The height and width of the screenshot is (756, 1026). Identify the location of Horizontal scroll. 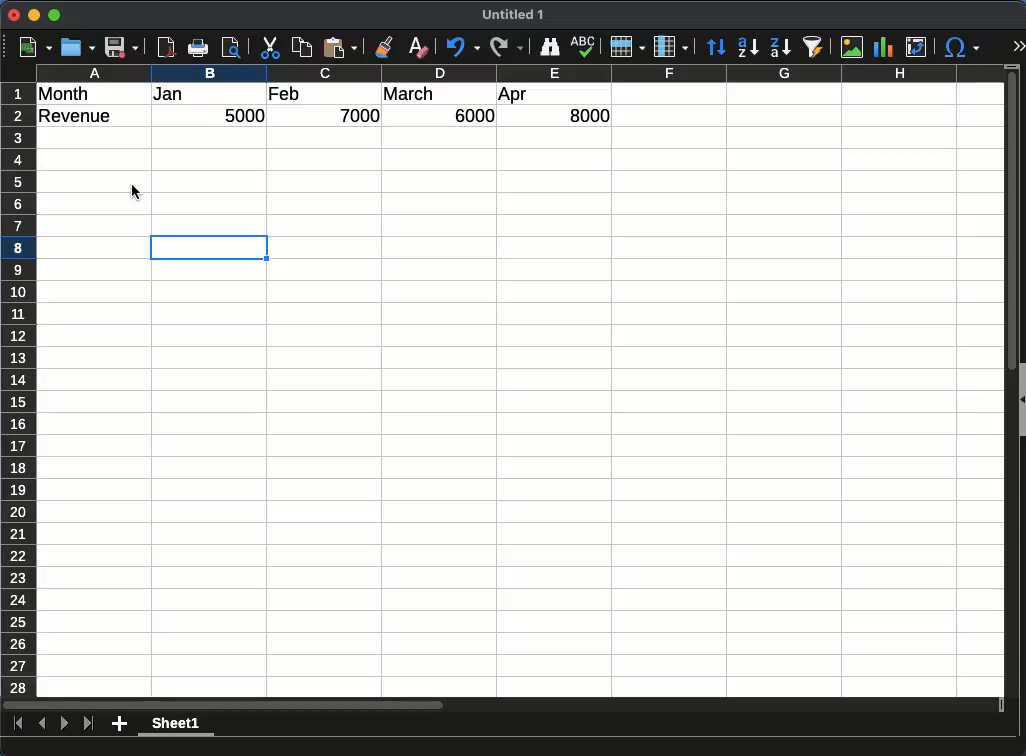
(503, 705).